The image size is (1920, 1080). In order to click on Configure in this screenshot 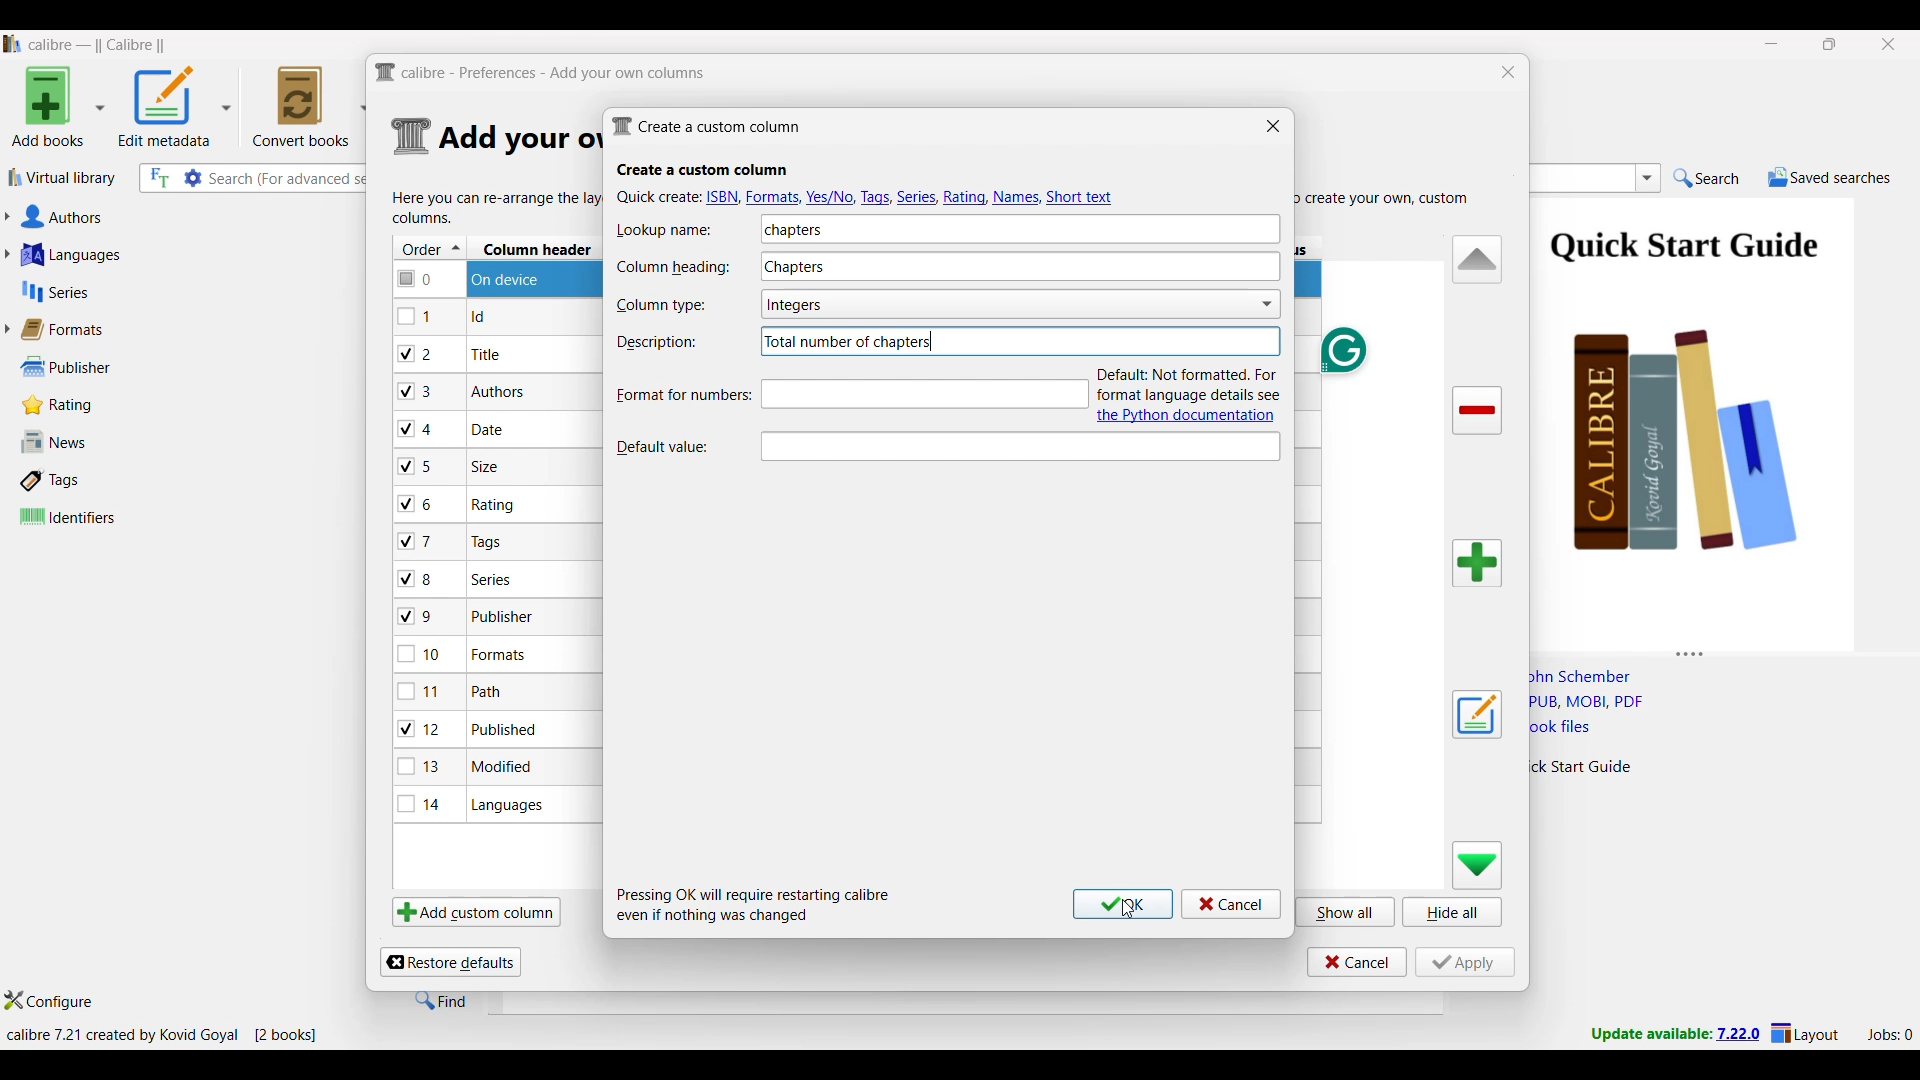, I will do `click(49, 1000)`.